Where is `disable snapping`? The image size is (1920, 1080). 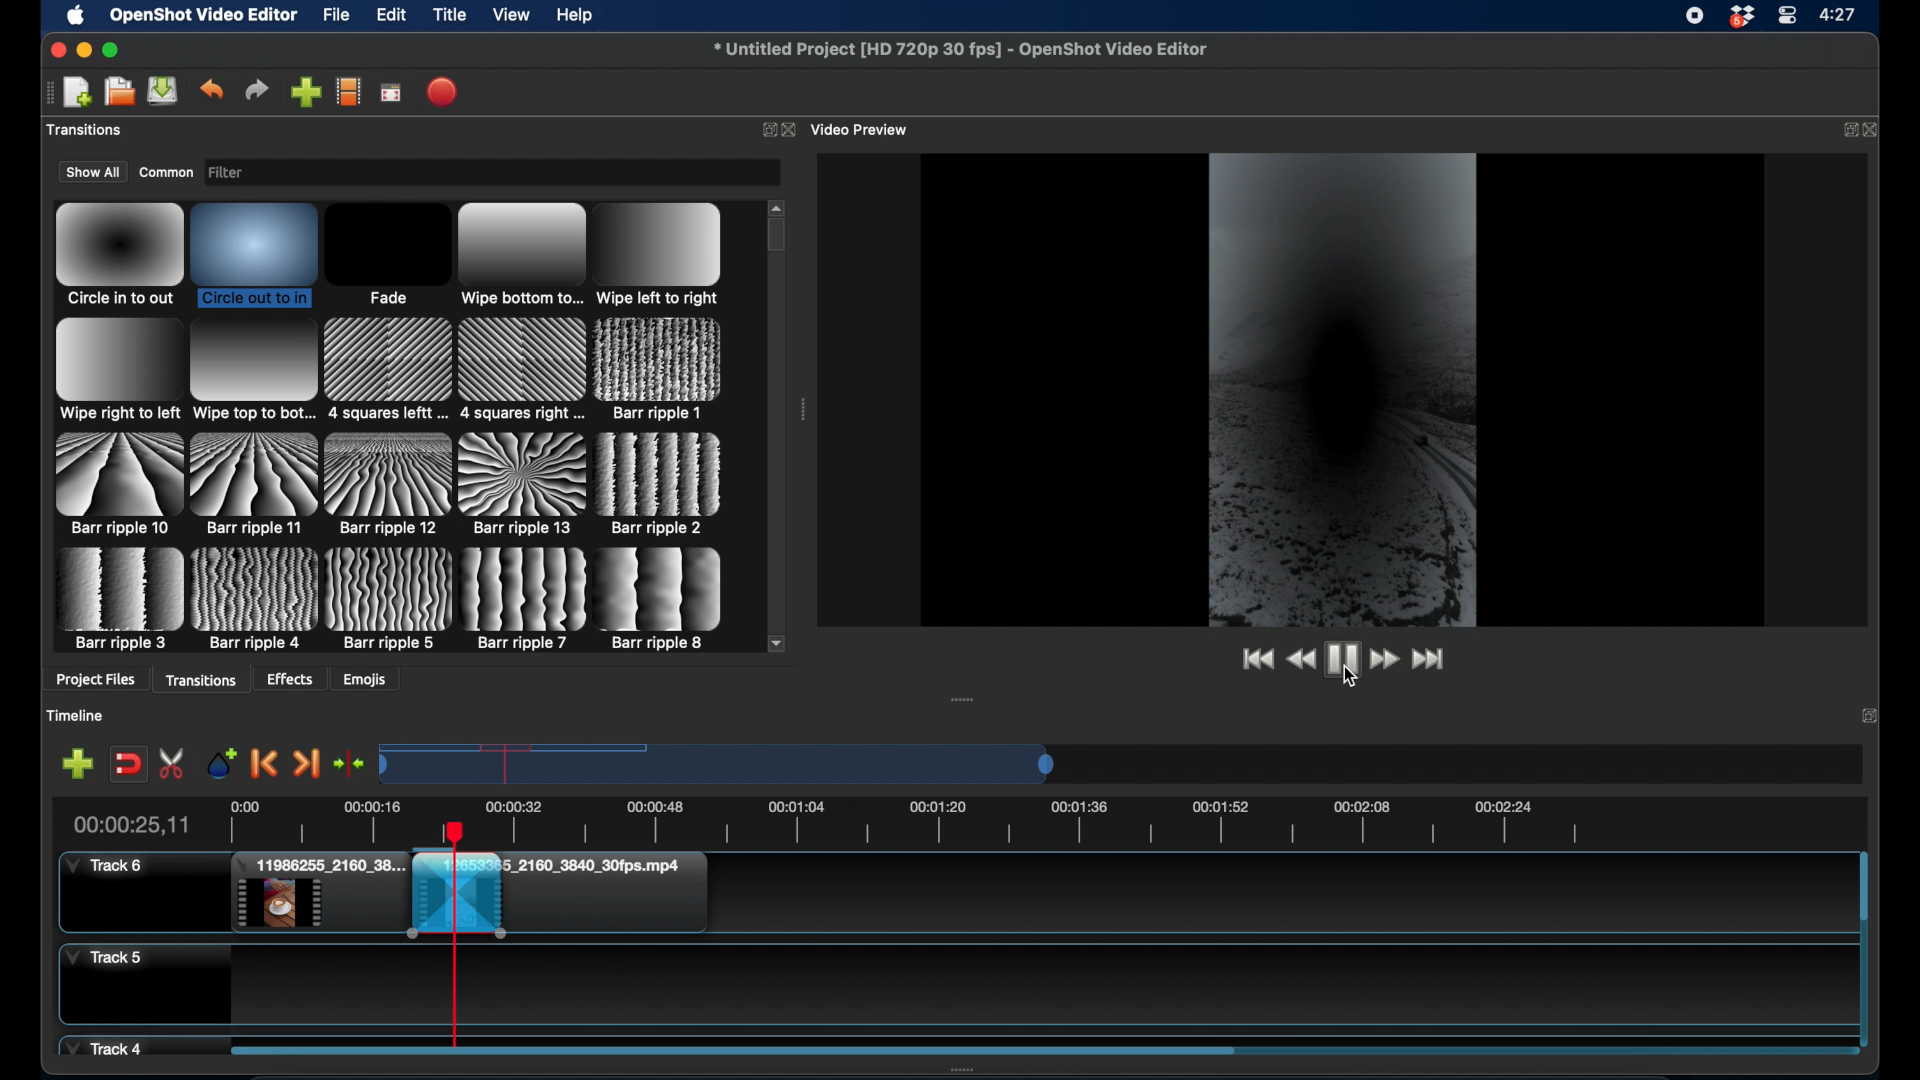 disable snapping is located at coordinates (128, 762).